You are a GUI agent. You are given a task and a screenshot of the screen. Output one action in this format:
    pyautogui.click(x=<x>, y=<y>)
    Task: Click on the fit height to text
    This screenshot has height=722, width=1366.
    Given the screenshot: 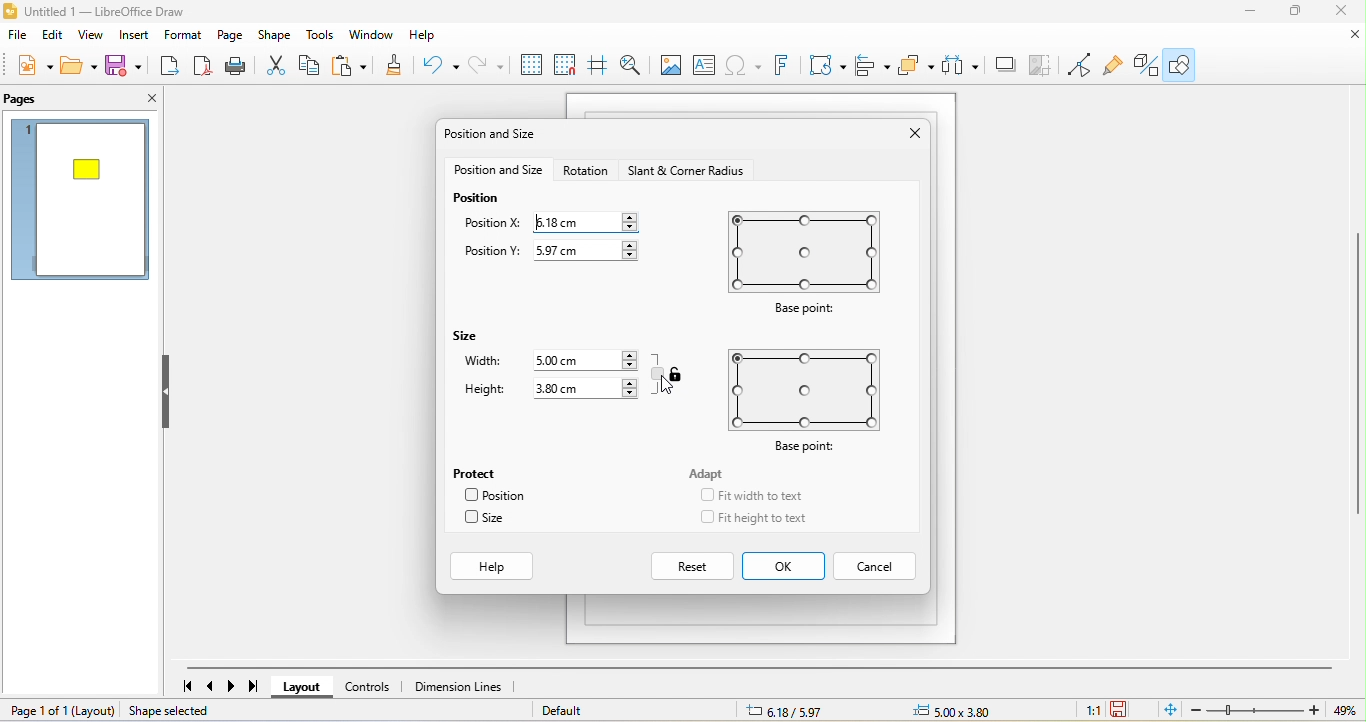 What is the action you would take?
    pyautogui.click(x=753, y=518)
    